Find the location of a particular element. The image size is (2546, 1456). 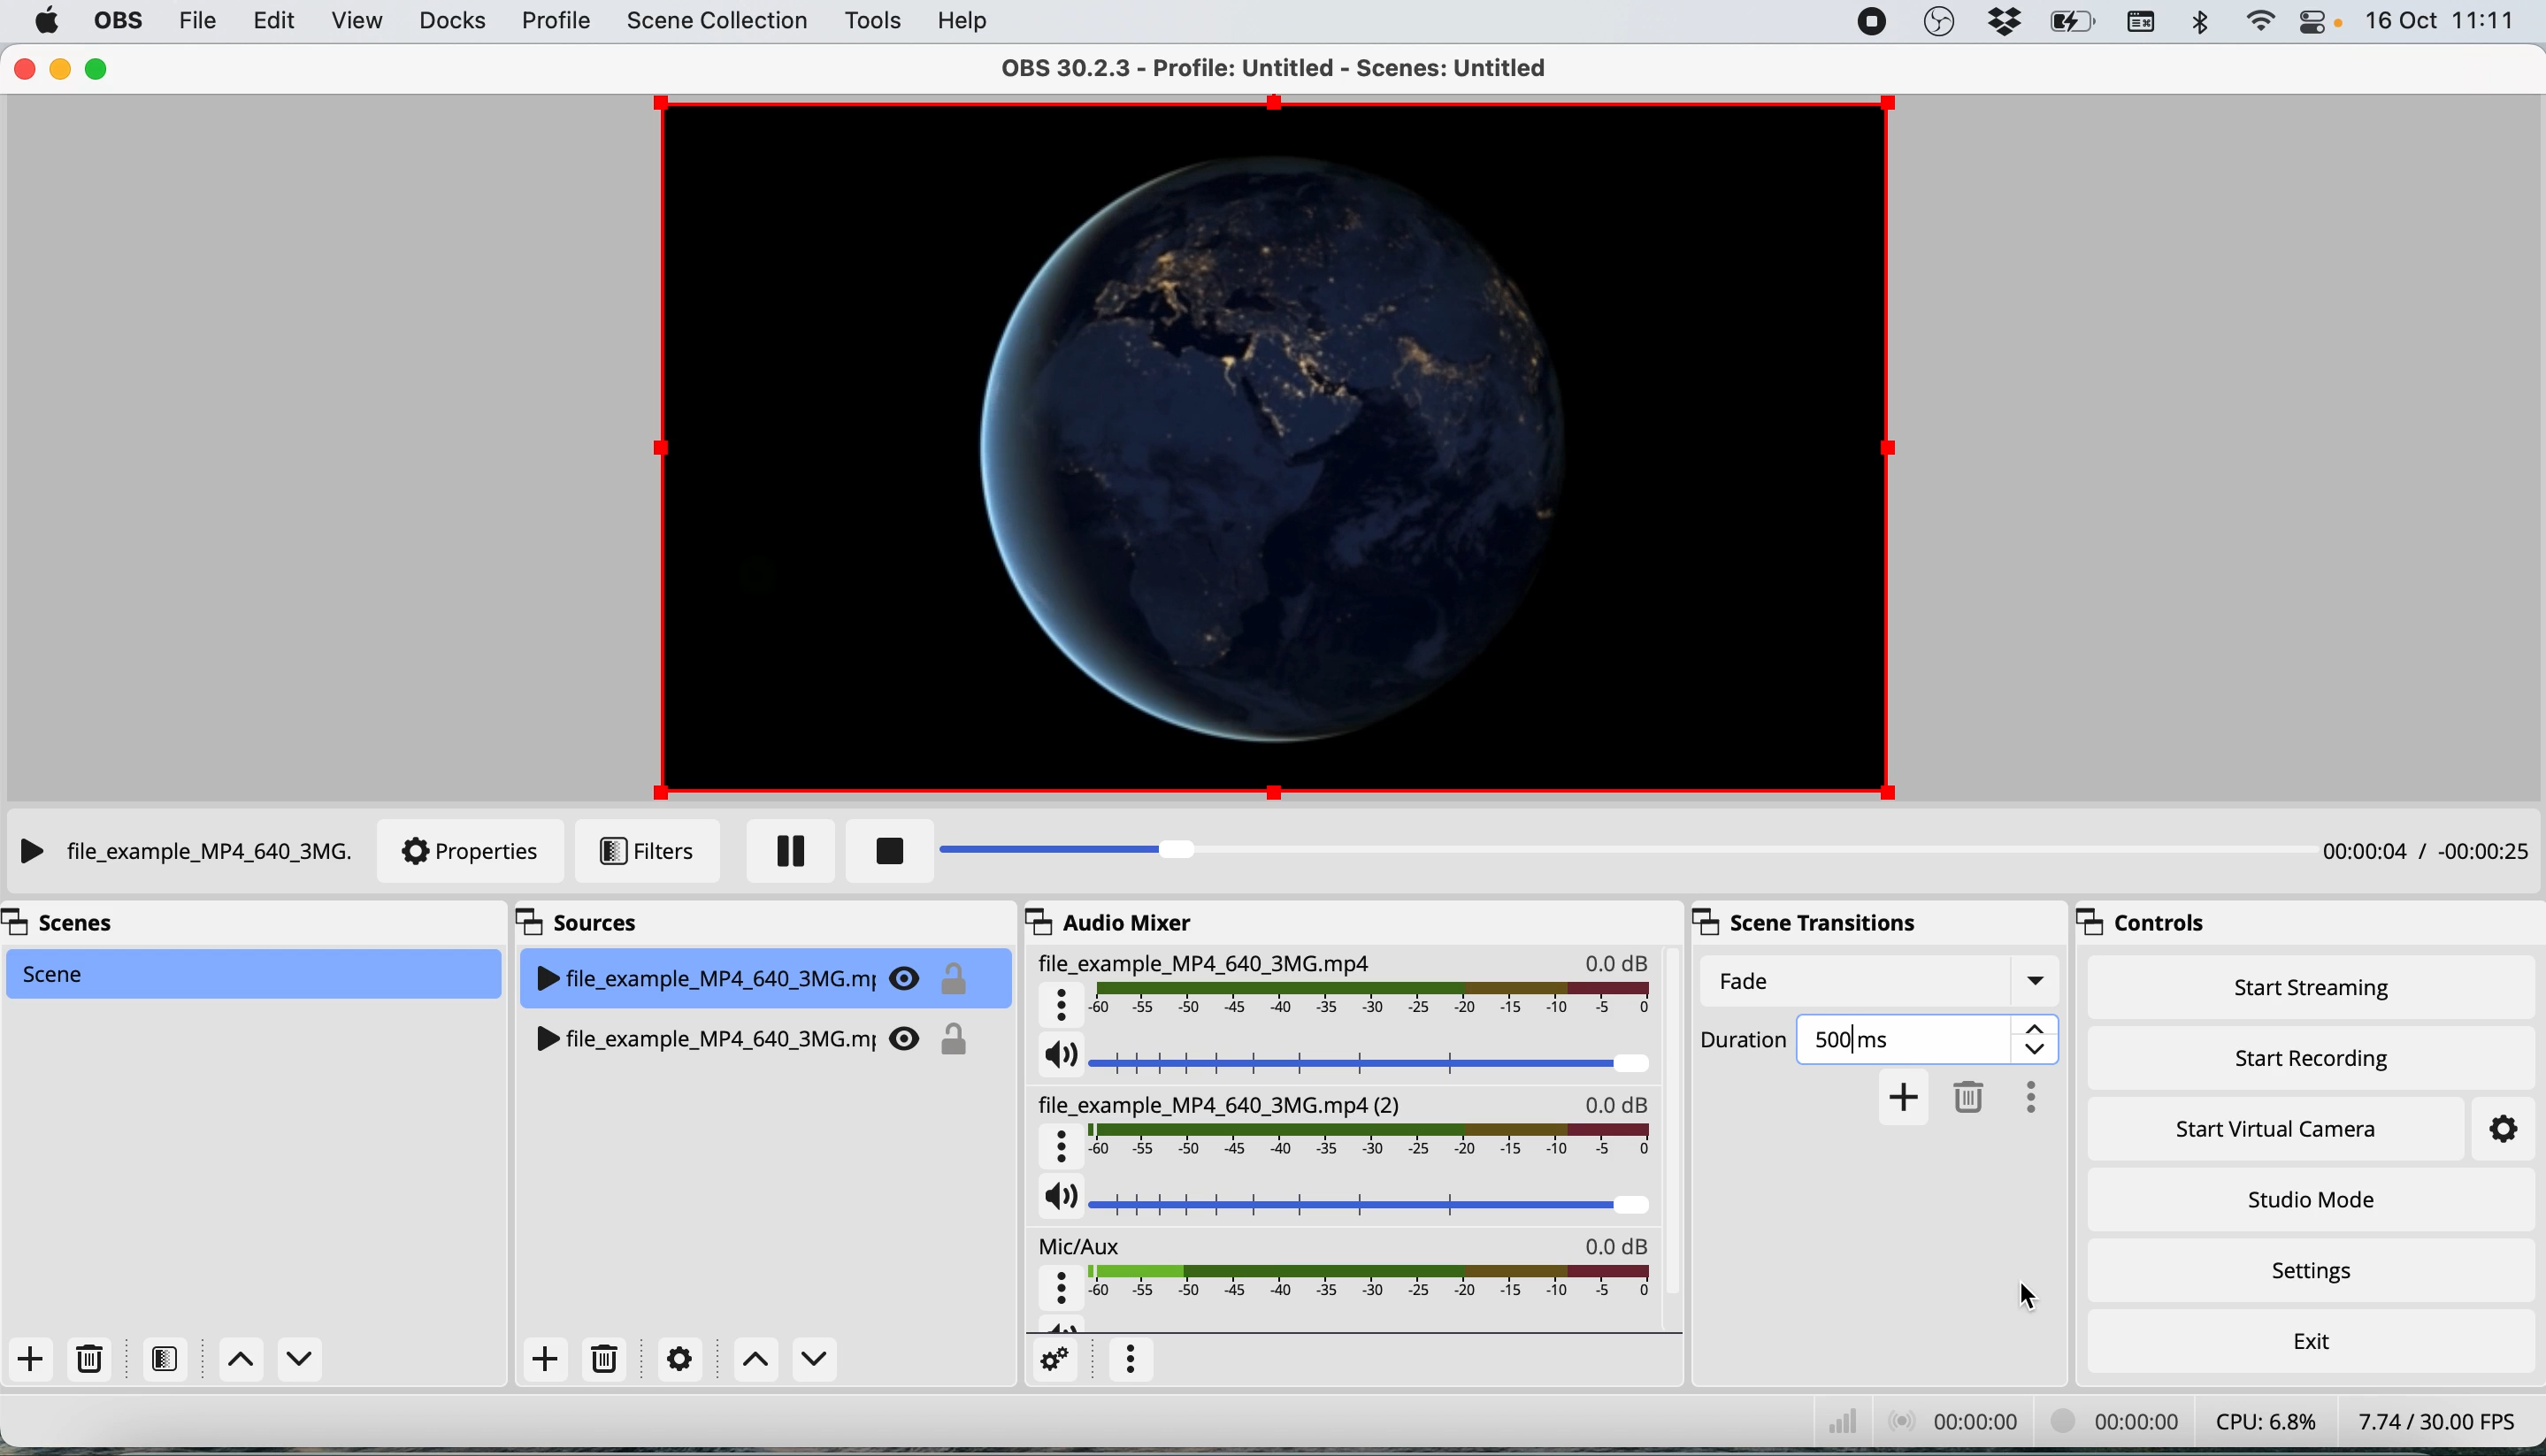

network is located at coordinates (1830, 1419).